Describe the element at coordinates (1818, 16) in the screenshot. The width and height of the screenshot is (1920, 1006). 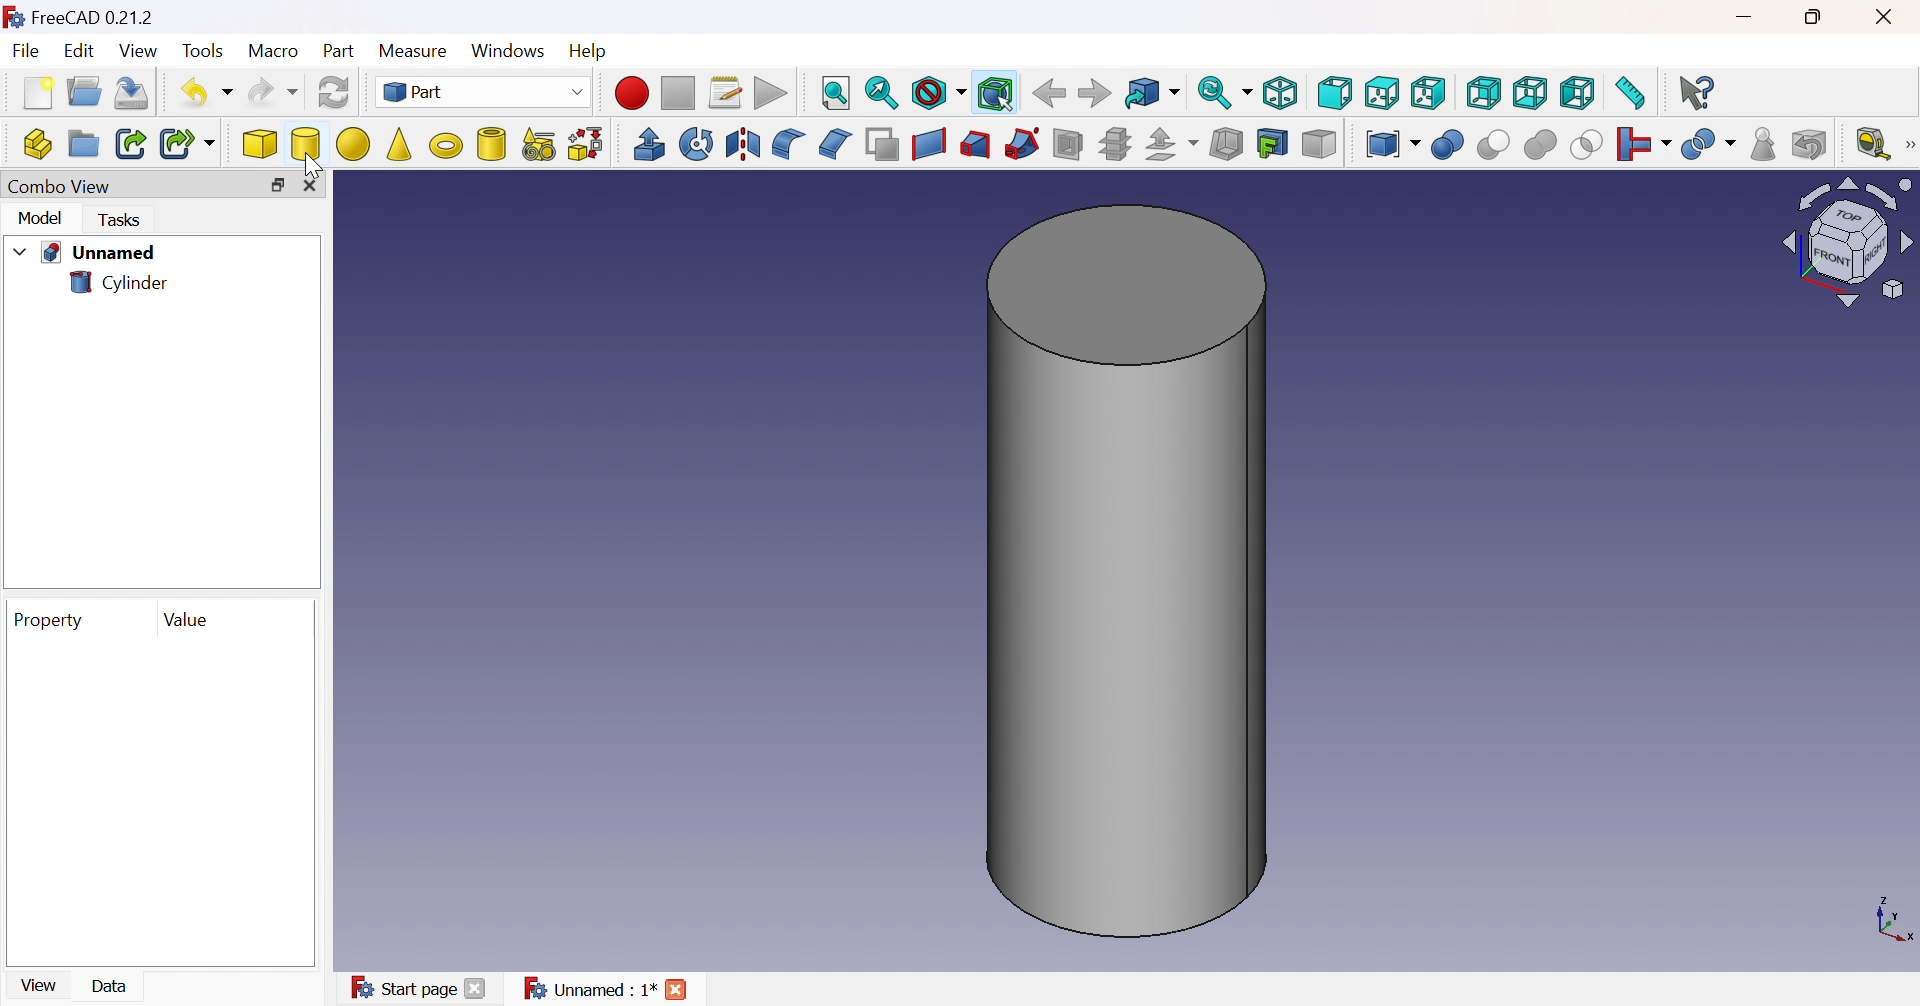
I see `Restore down` at that location.